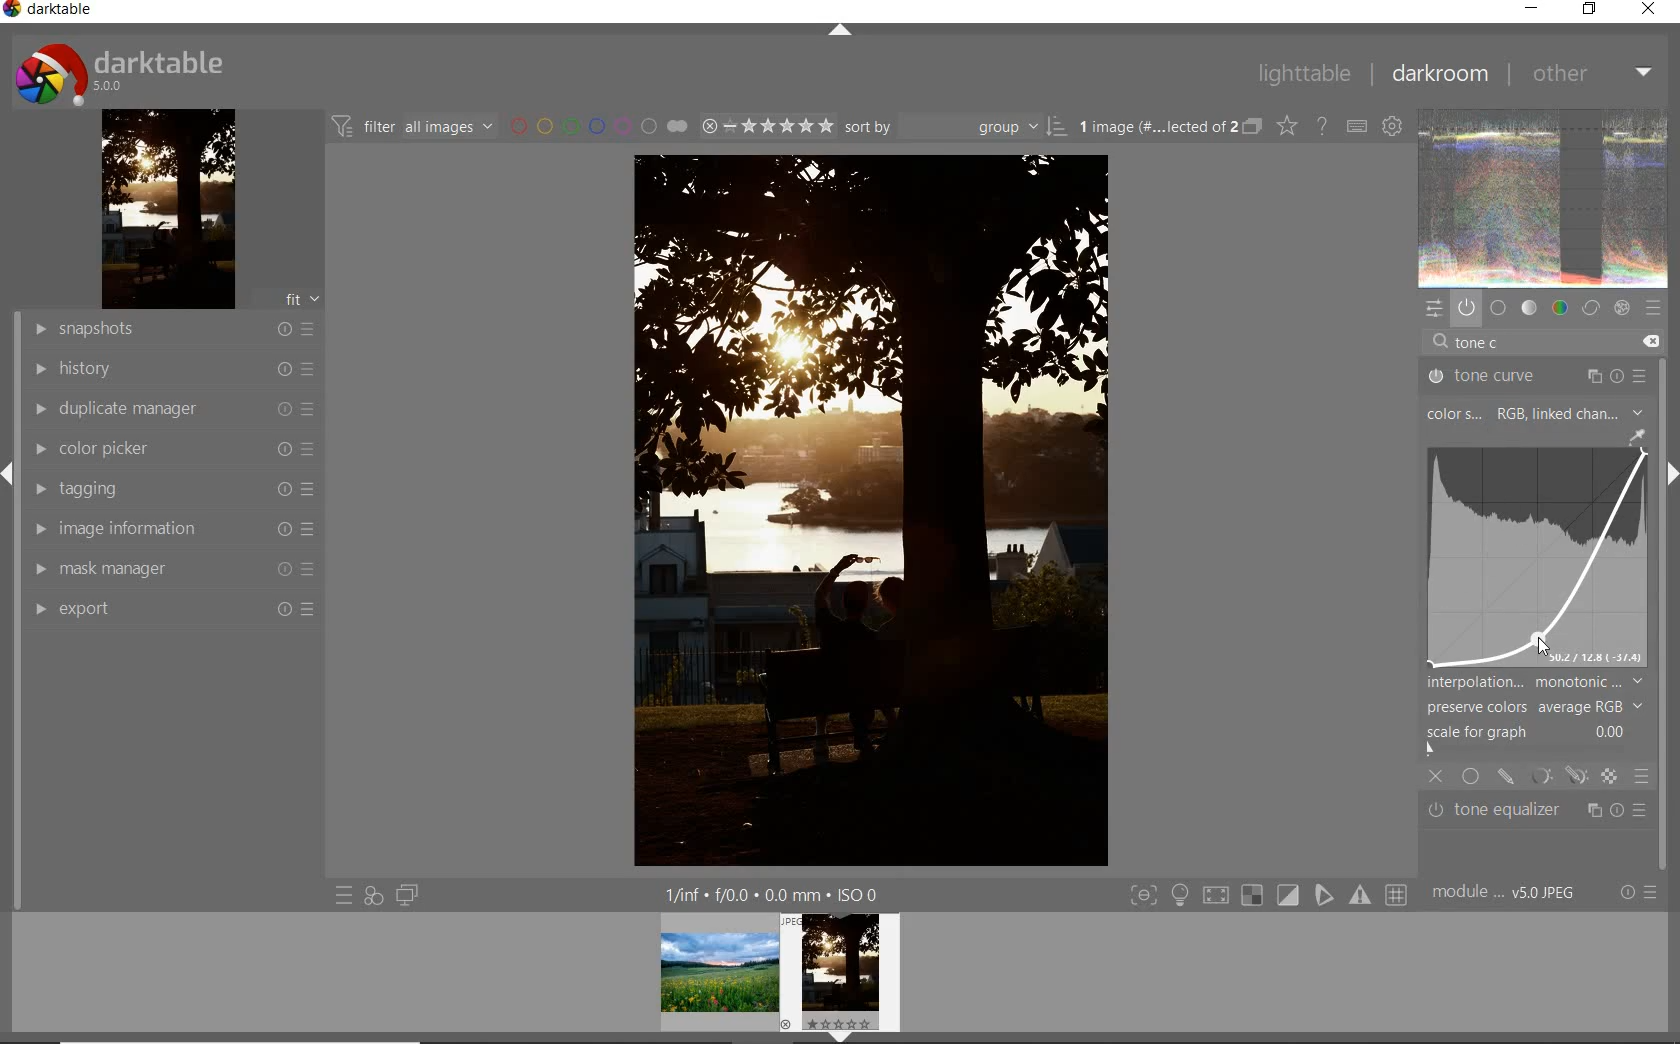  What do you see at coordinates (415, 127) in the screenshot?
I see `filter all images` at bounding box center [415, 127].